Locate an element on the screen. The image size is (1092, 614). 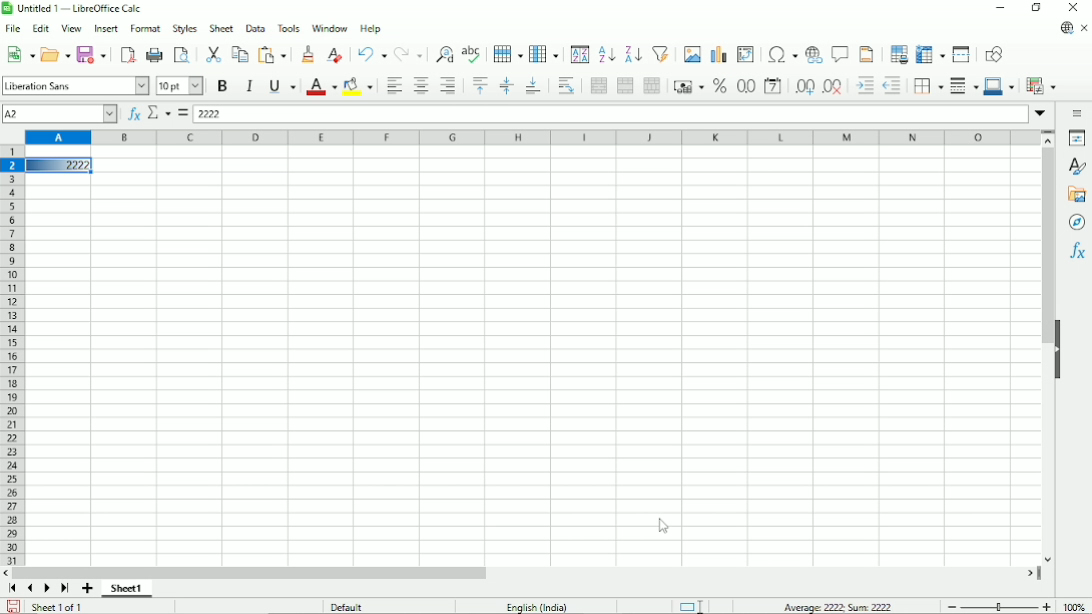
Add sheet is located at coordinates (87, 589).